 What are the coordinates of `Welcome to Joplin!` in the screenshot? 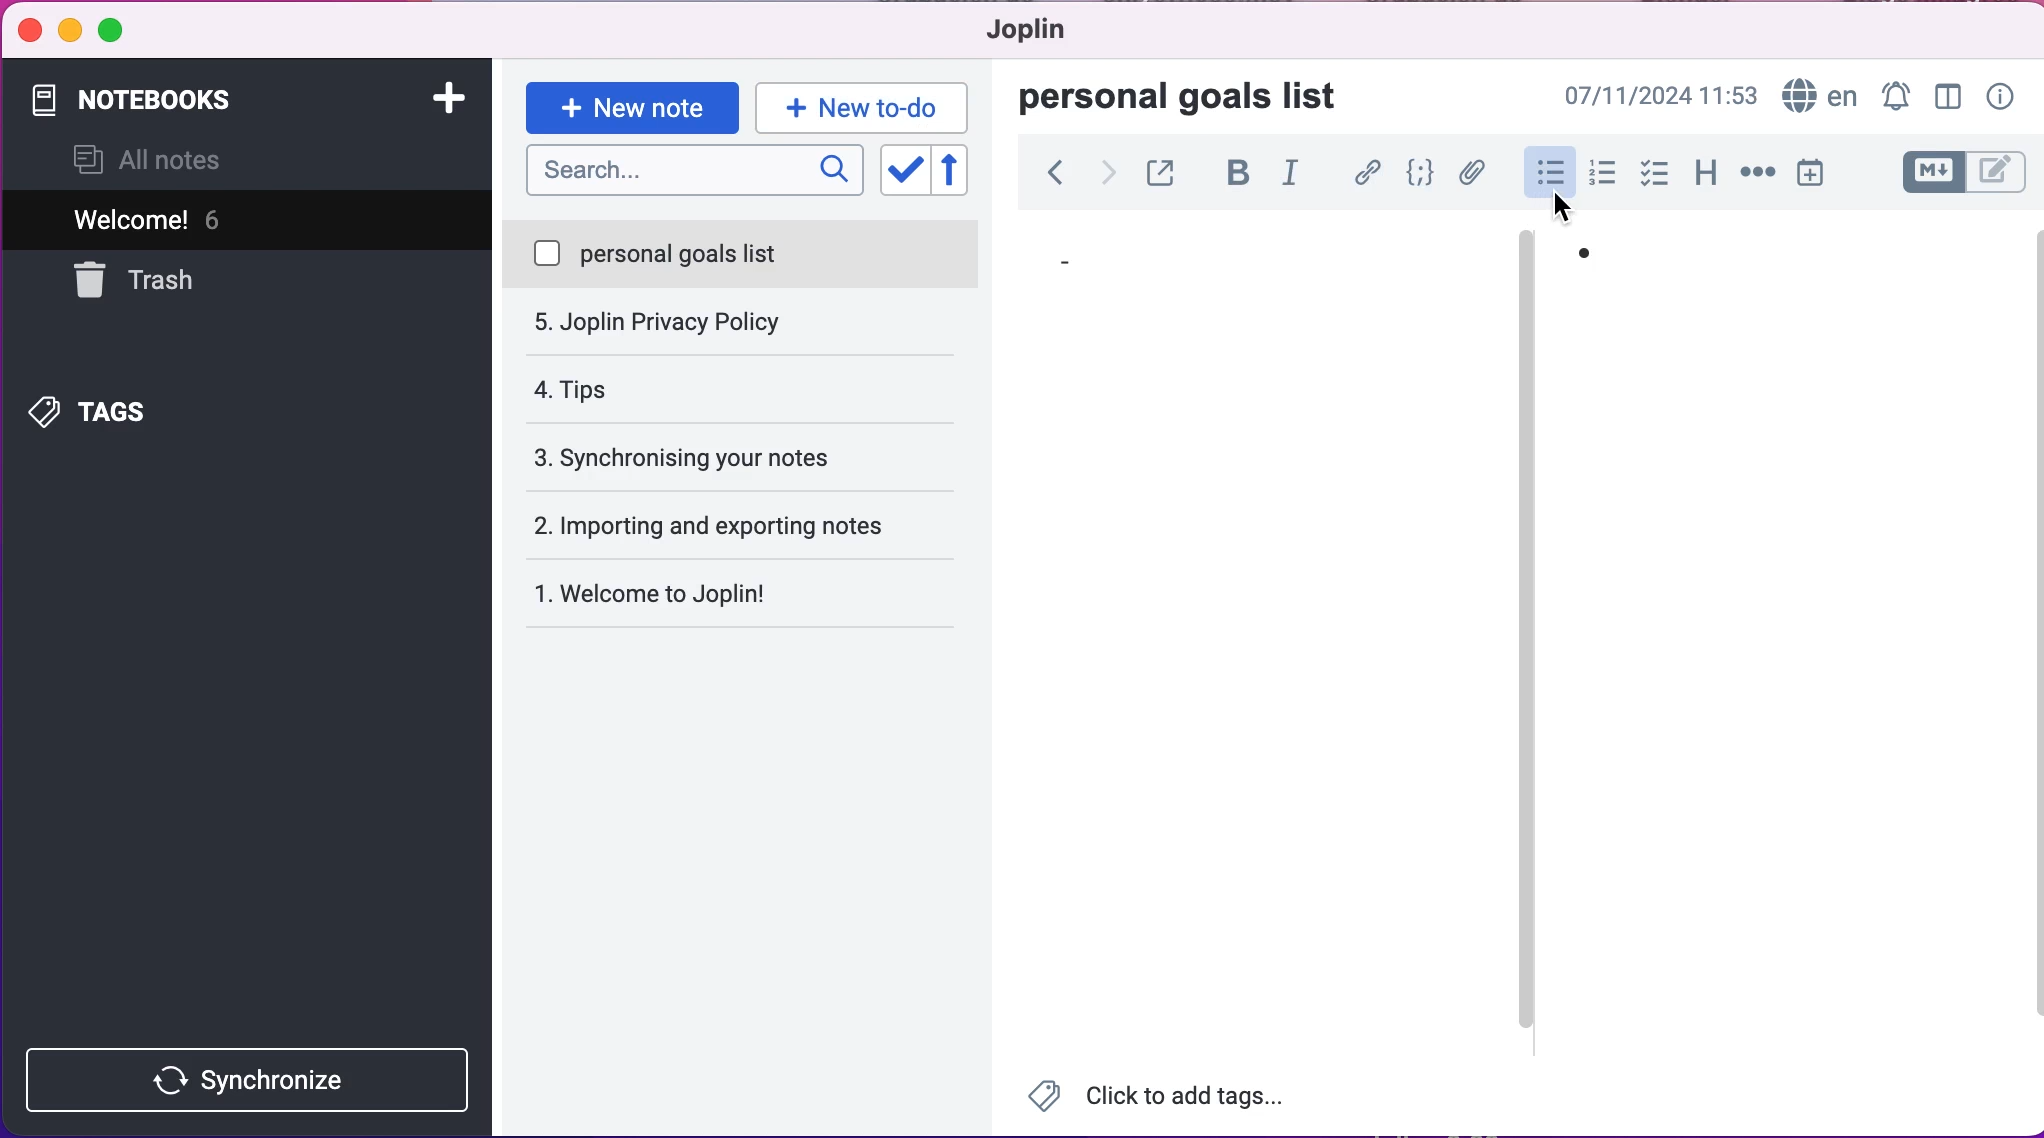 It's located at (665, 593).